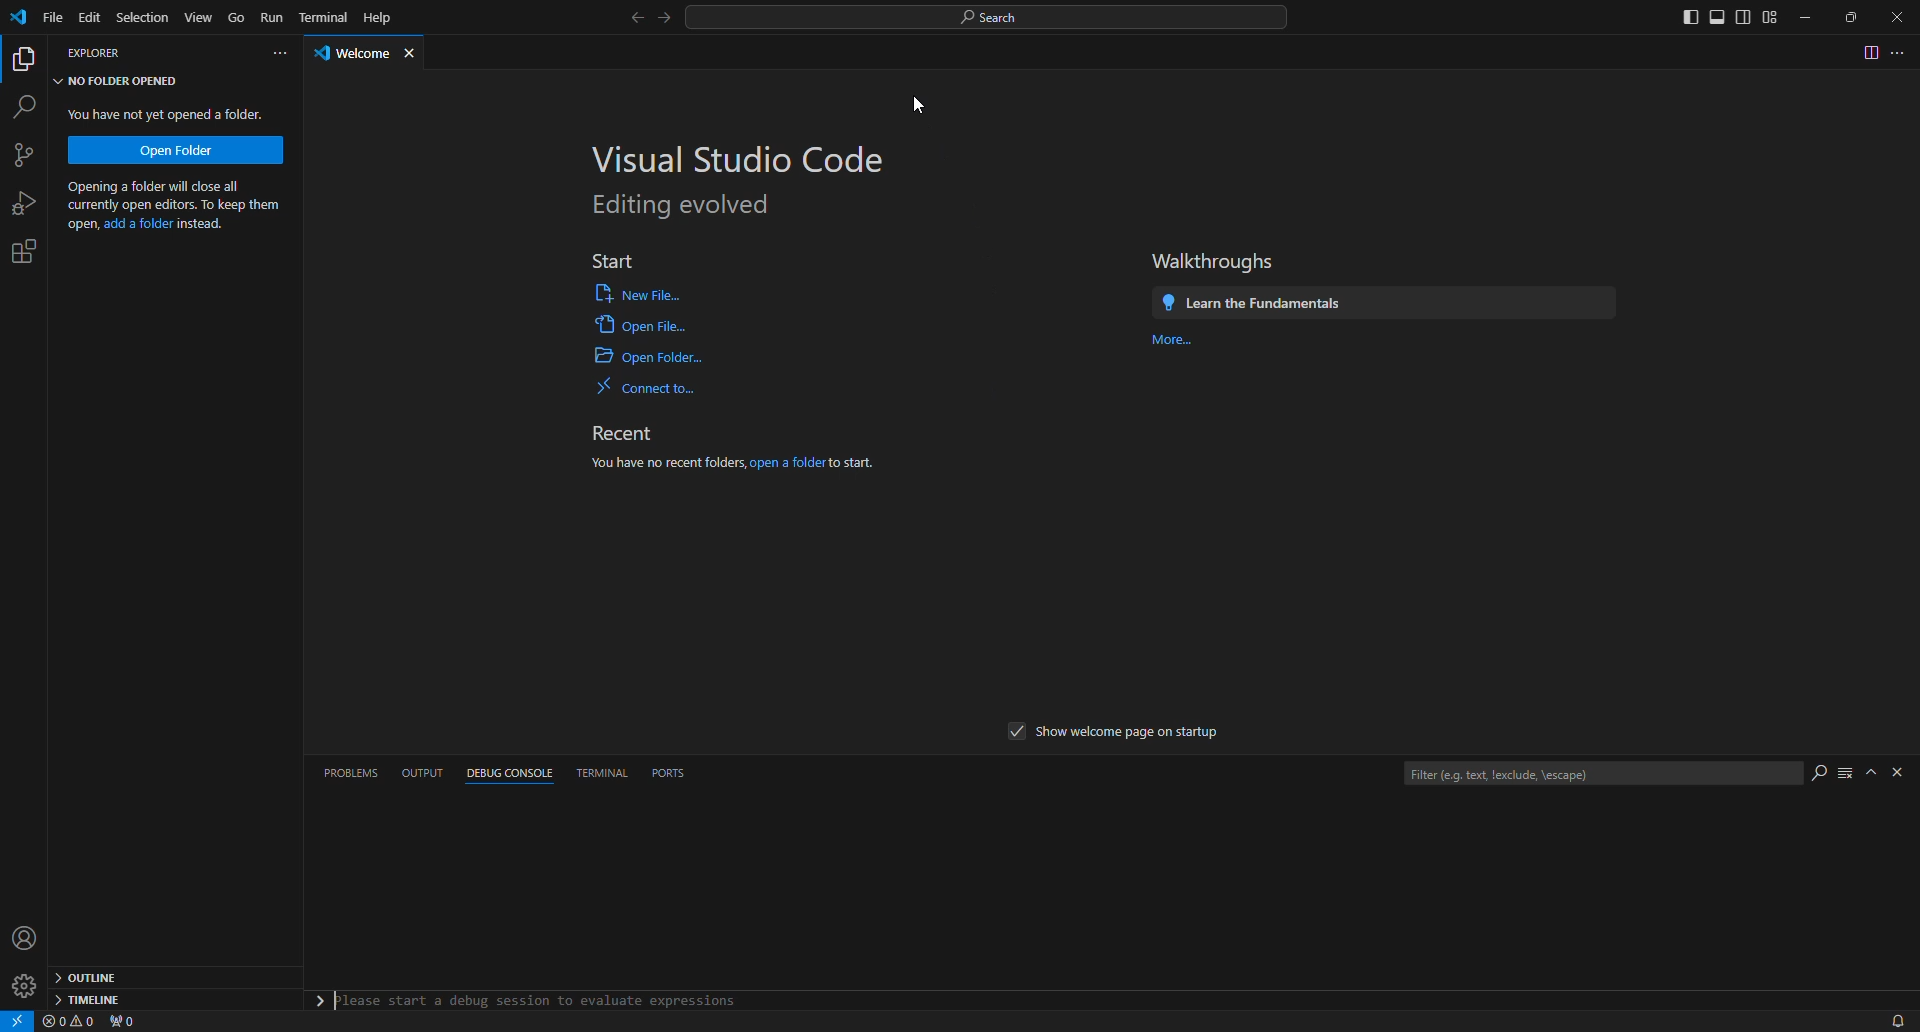 The height and width of the screenshot is (1032, 1920). I want to click on show welcome page on startup, so click(1123, 731).